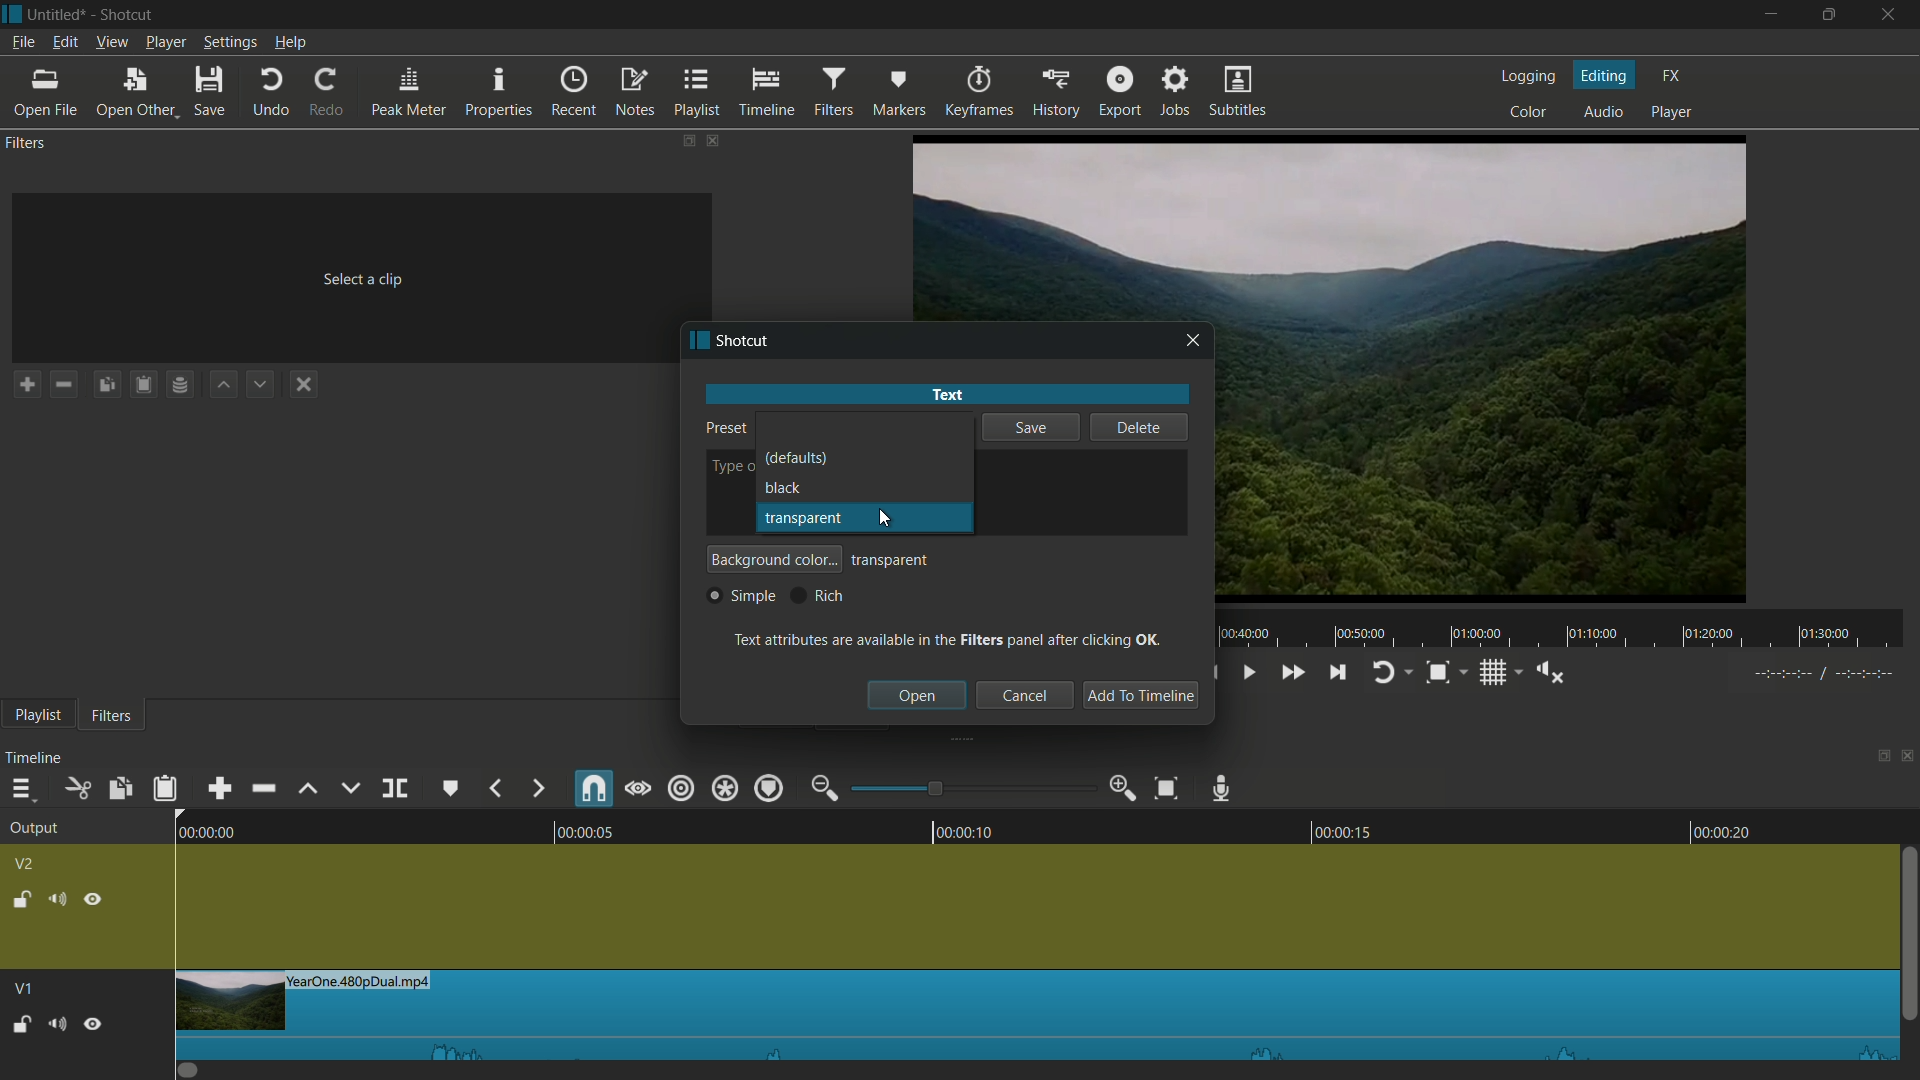 This screenshot has height=1080, width=1920. I want to click on markers, so click(897, 93).